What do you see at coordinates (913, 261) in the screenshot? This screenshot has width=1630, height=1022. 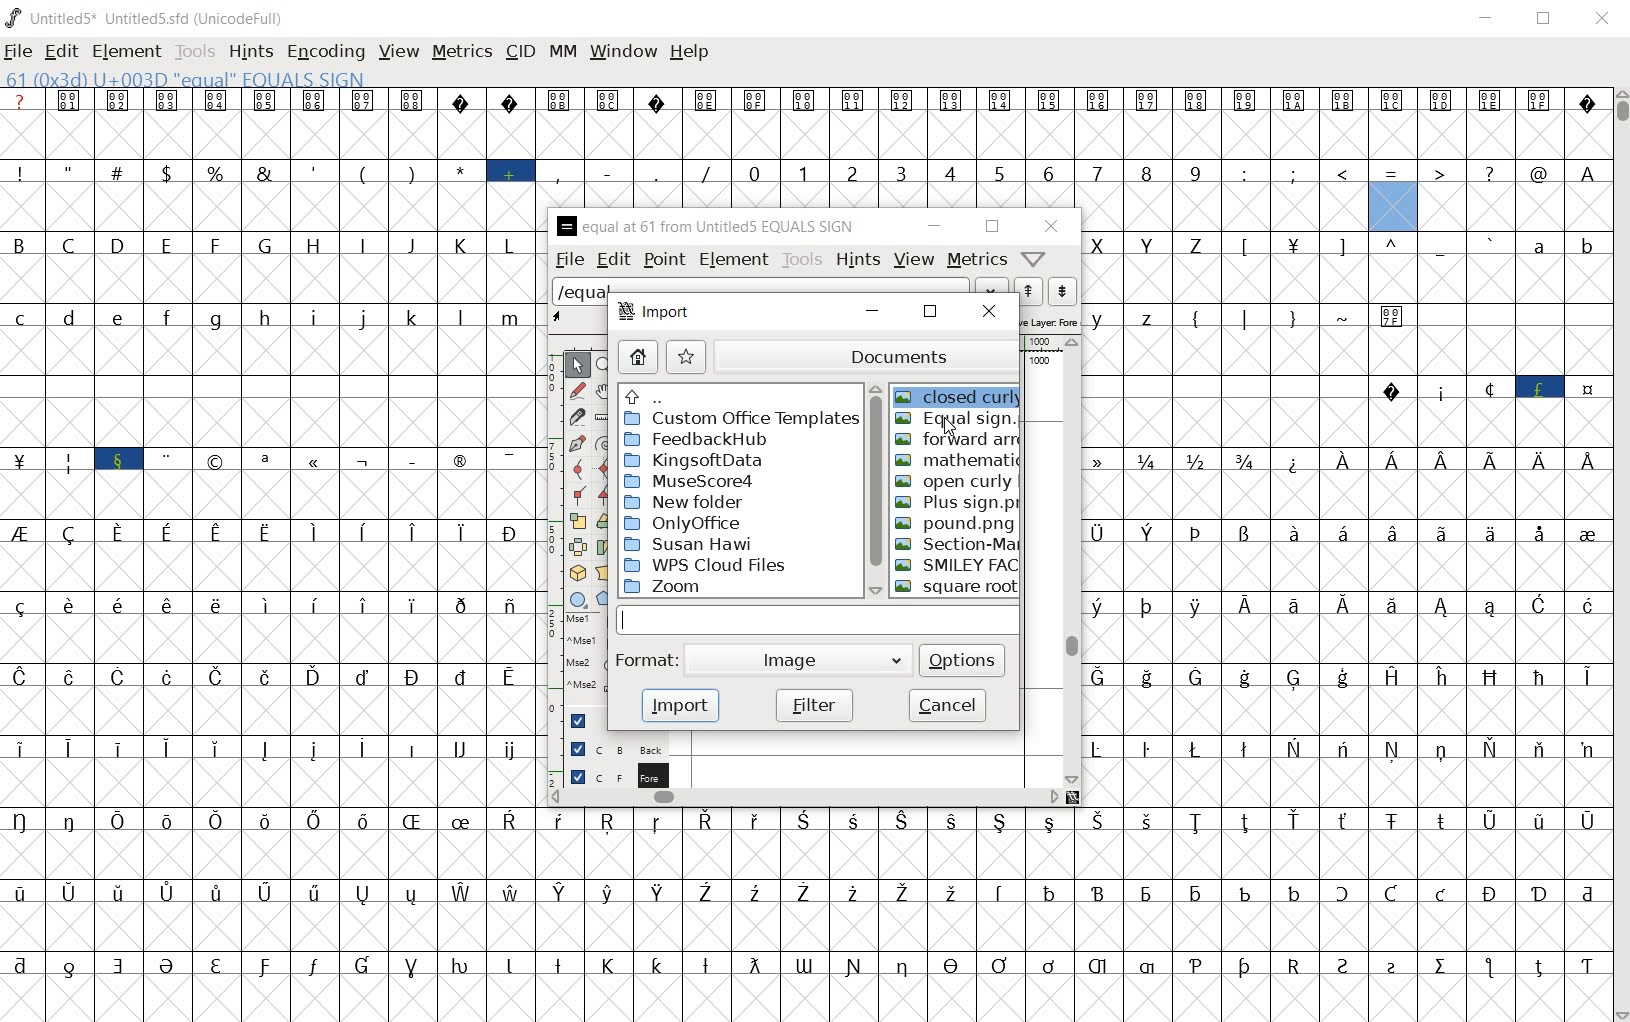 I see `view` at bounding box center [913, 261].